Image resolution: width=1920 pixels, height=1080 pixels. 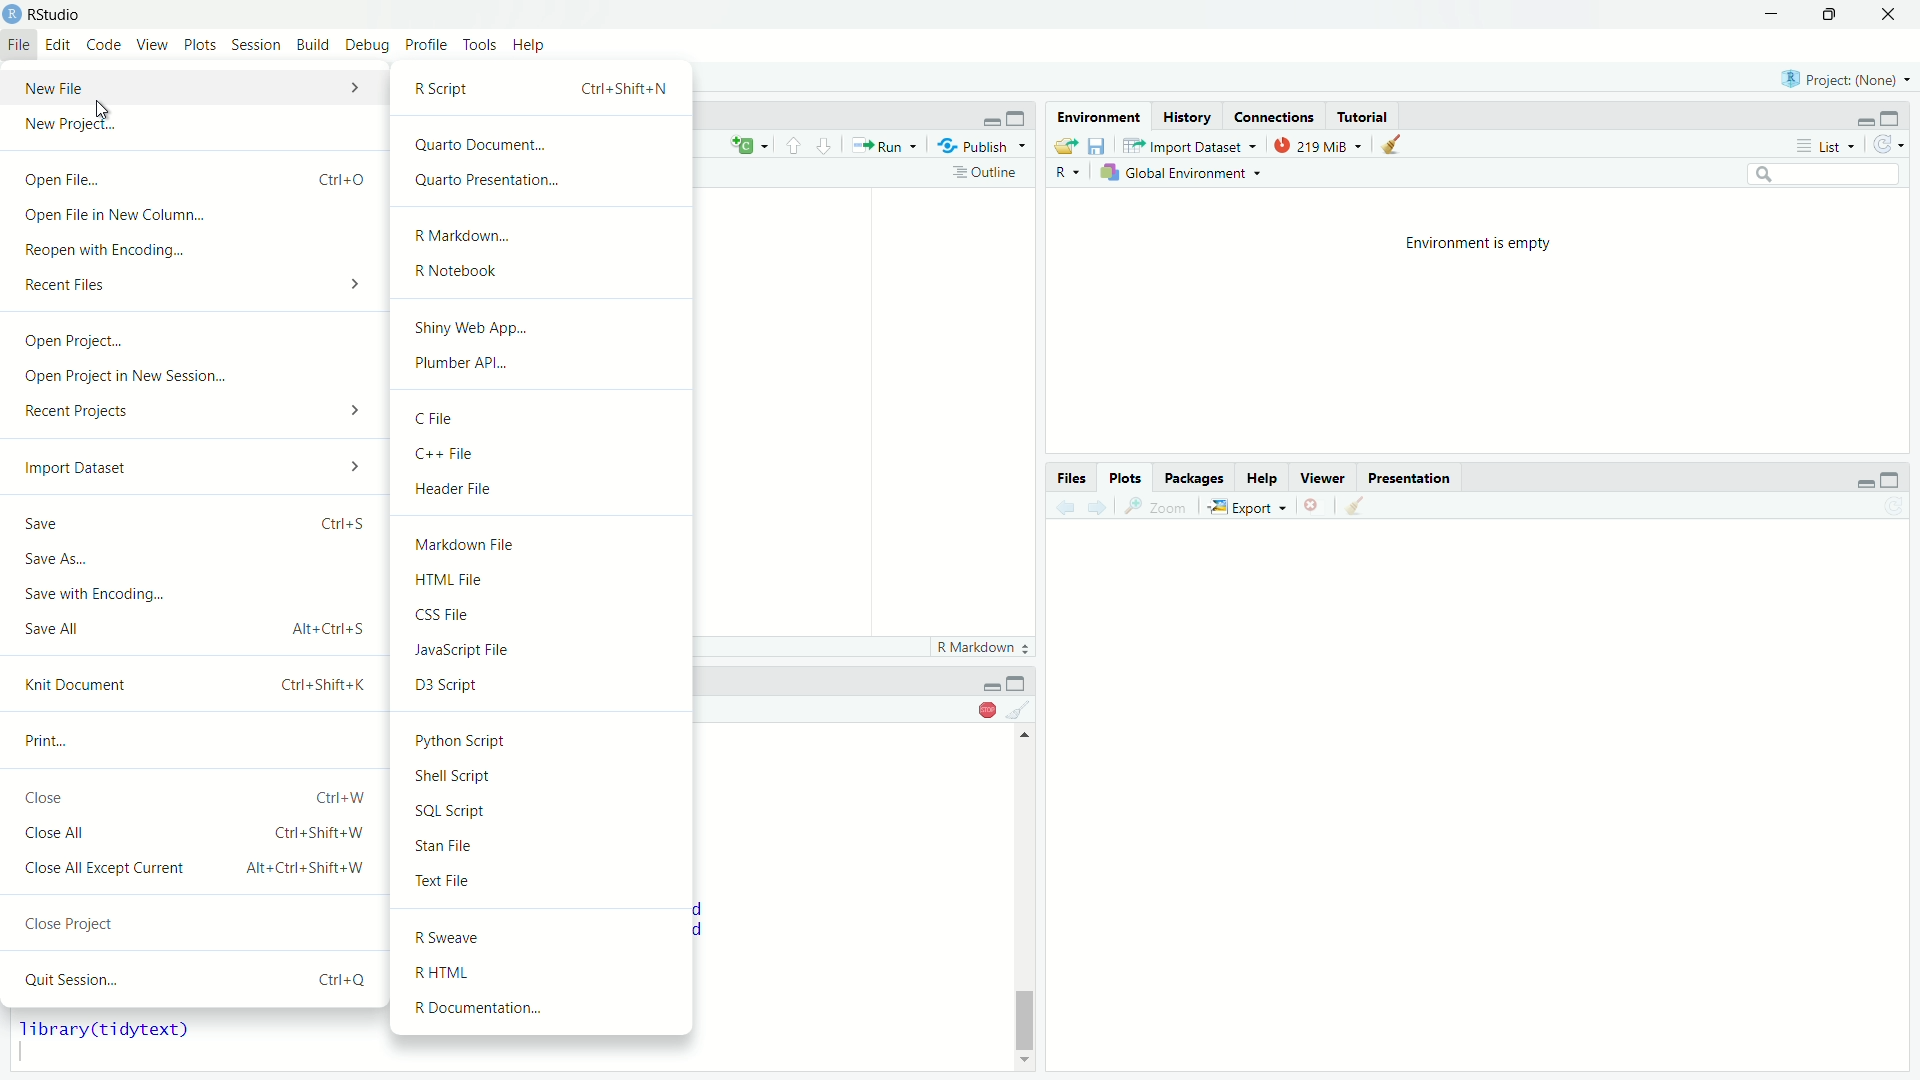 What do you see at coordinates (196, 178) in the screenshot?
I see `Open File..` at bounding box center [196, 178].